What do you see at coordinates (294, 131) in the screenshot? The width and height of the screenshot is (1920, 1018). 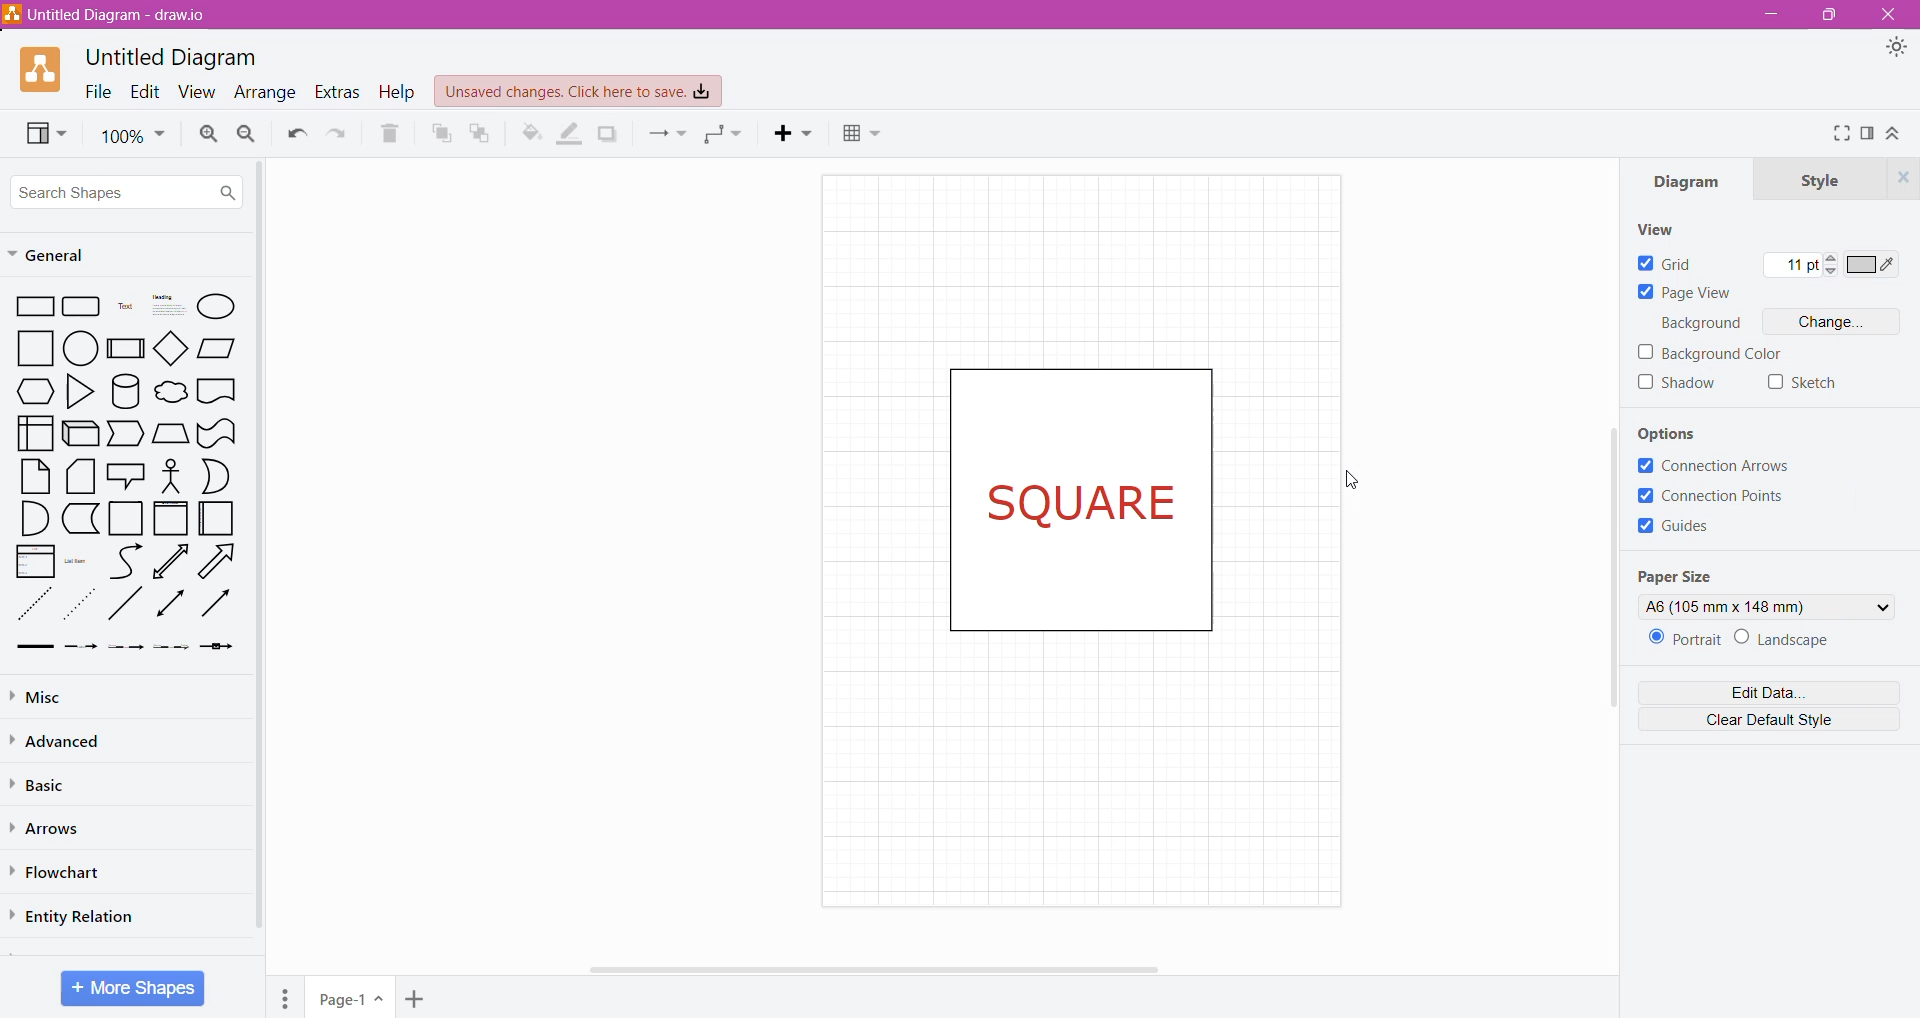 I see `Redo` at bounding box center [294, 131].